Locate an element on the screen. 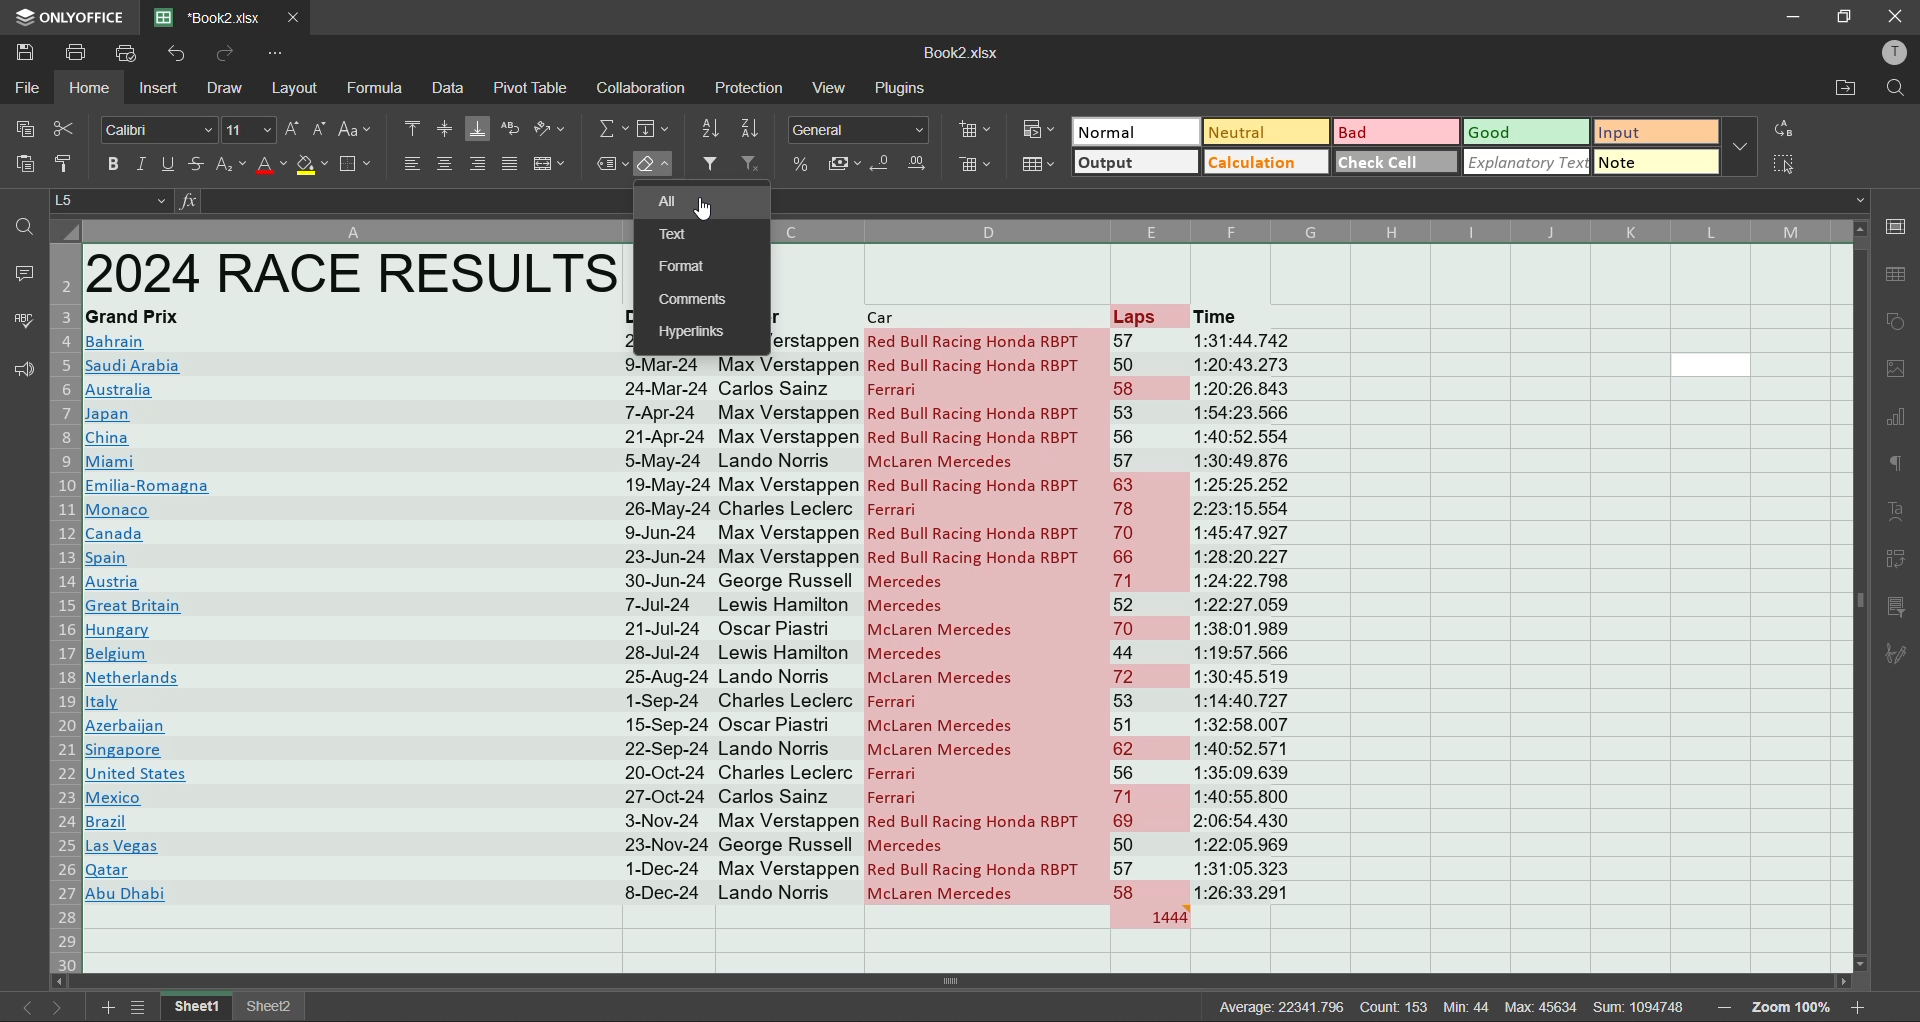 Image resolution: width=1920 pixels, height=1022 pixels. font color is located at coordinates (272, 169).